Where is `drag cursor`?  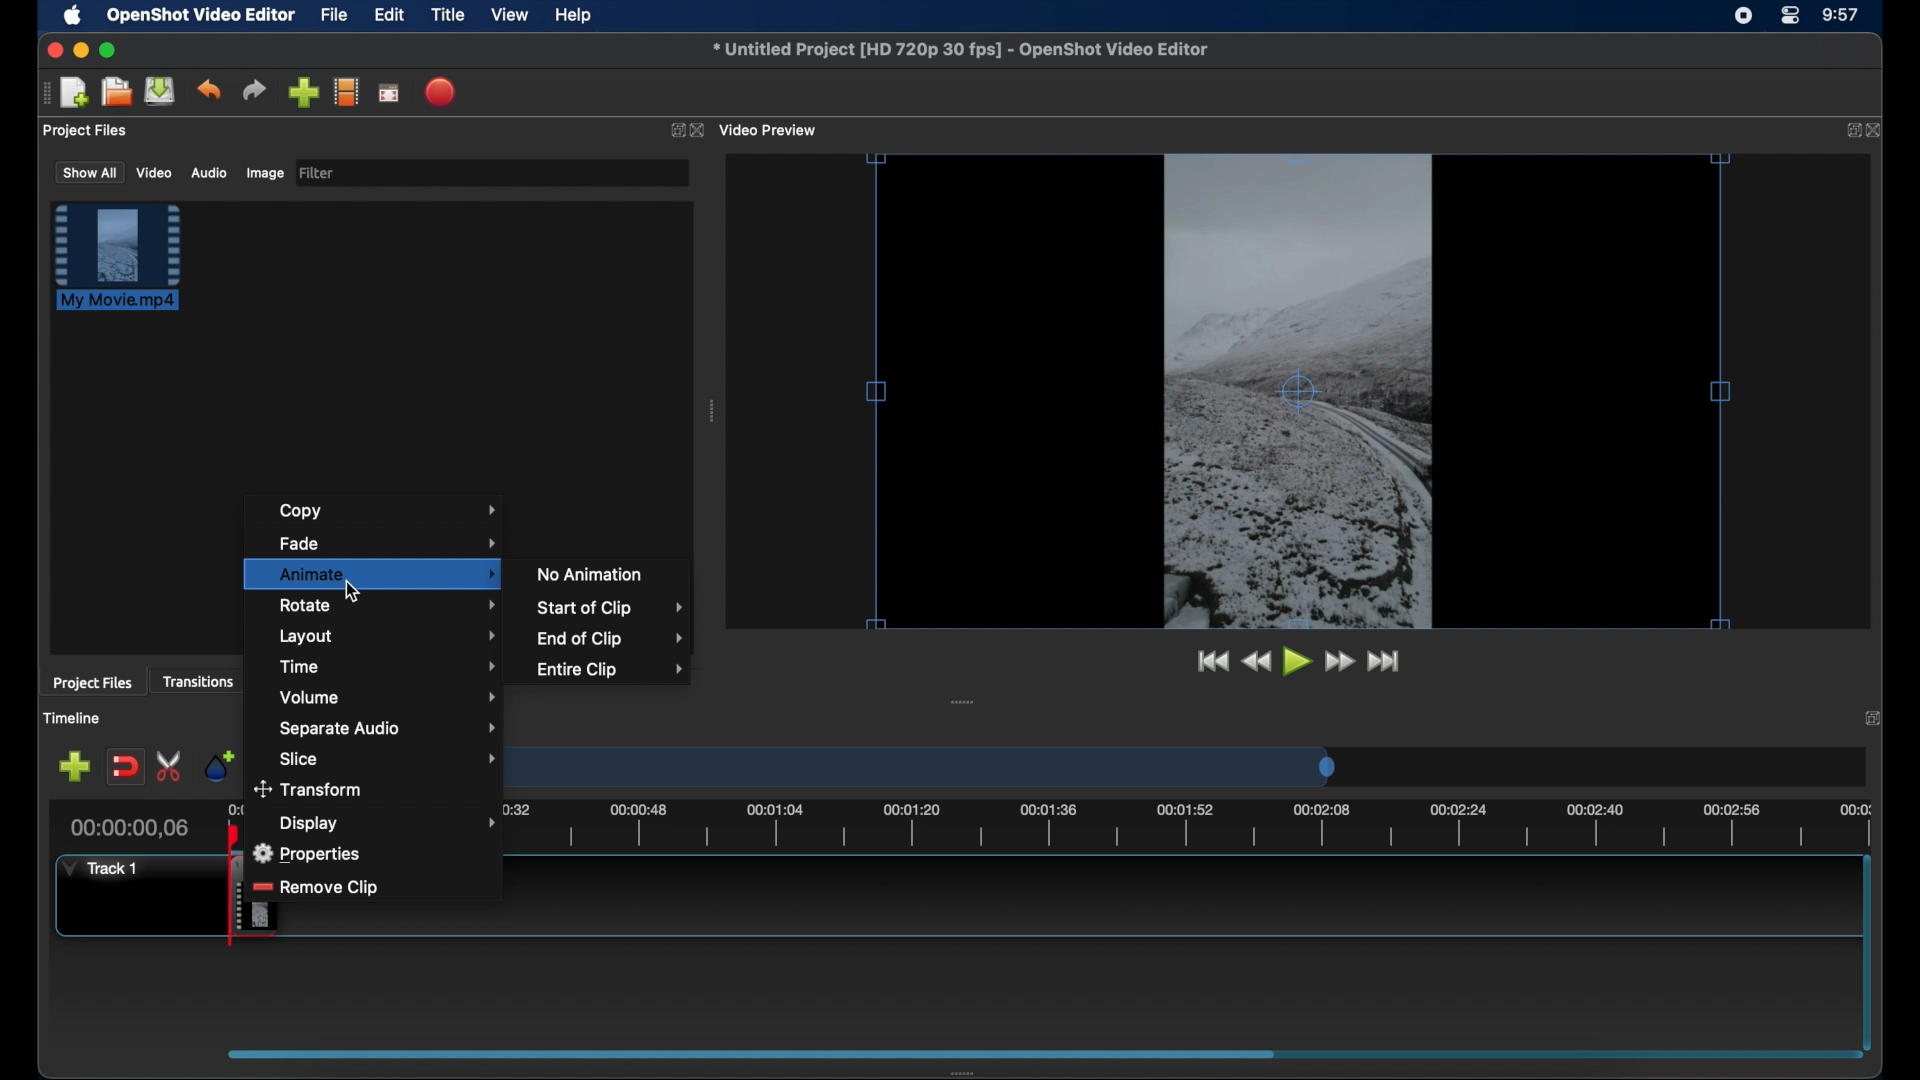
drag cursor is located at coordinates (236, 897).